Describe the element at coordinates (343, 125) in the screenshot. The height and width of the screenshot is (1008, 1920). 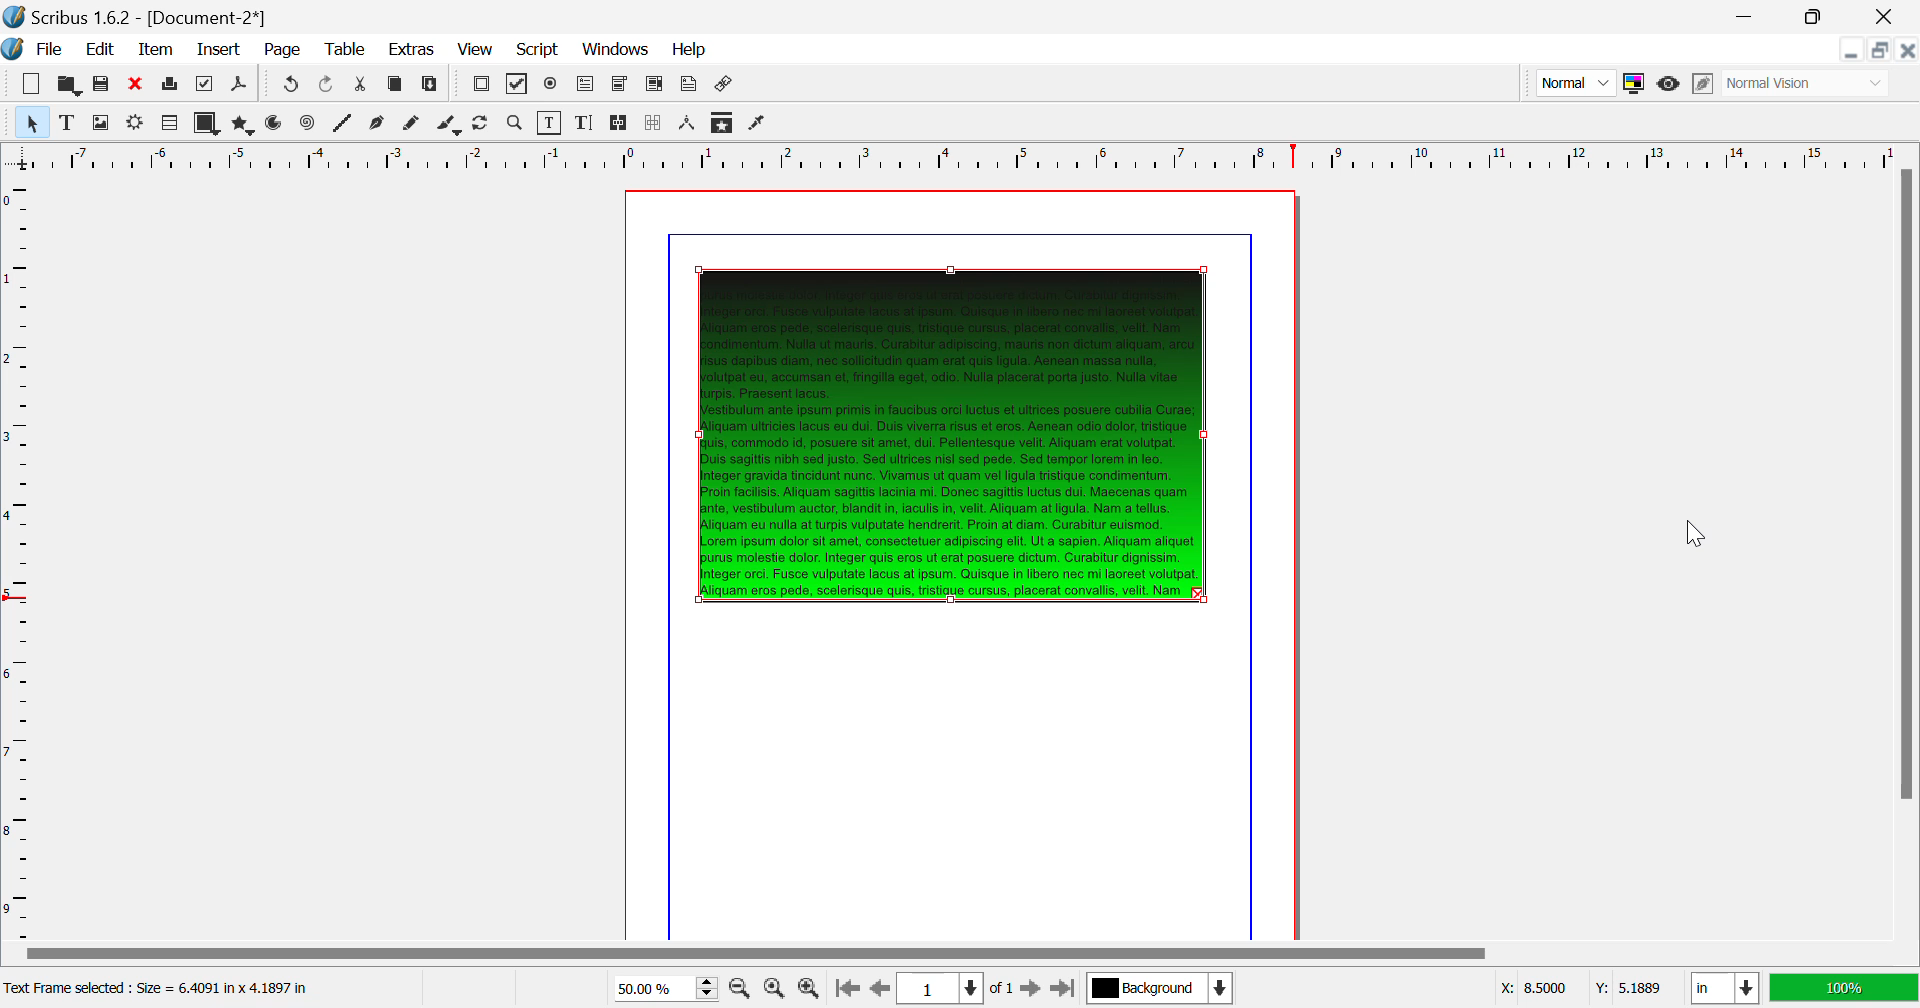
I see `Line` at that location.